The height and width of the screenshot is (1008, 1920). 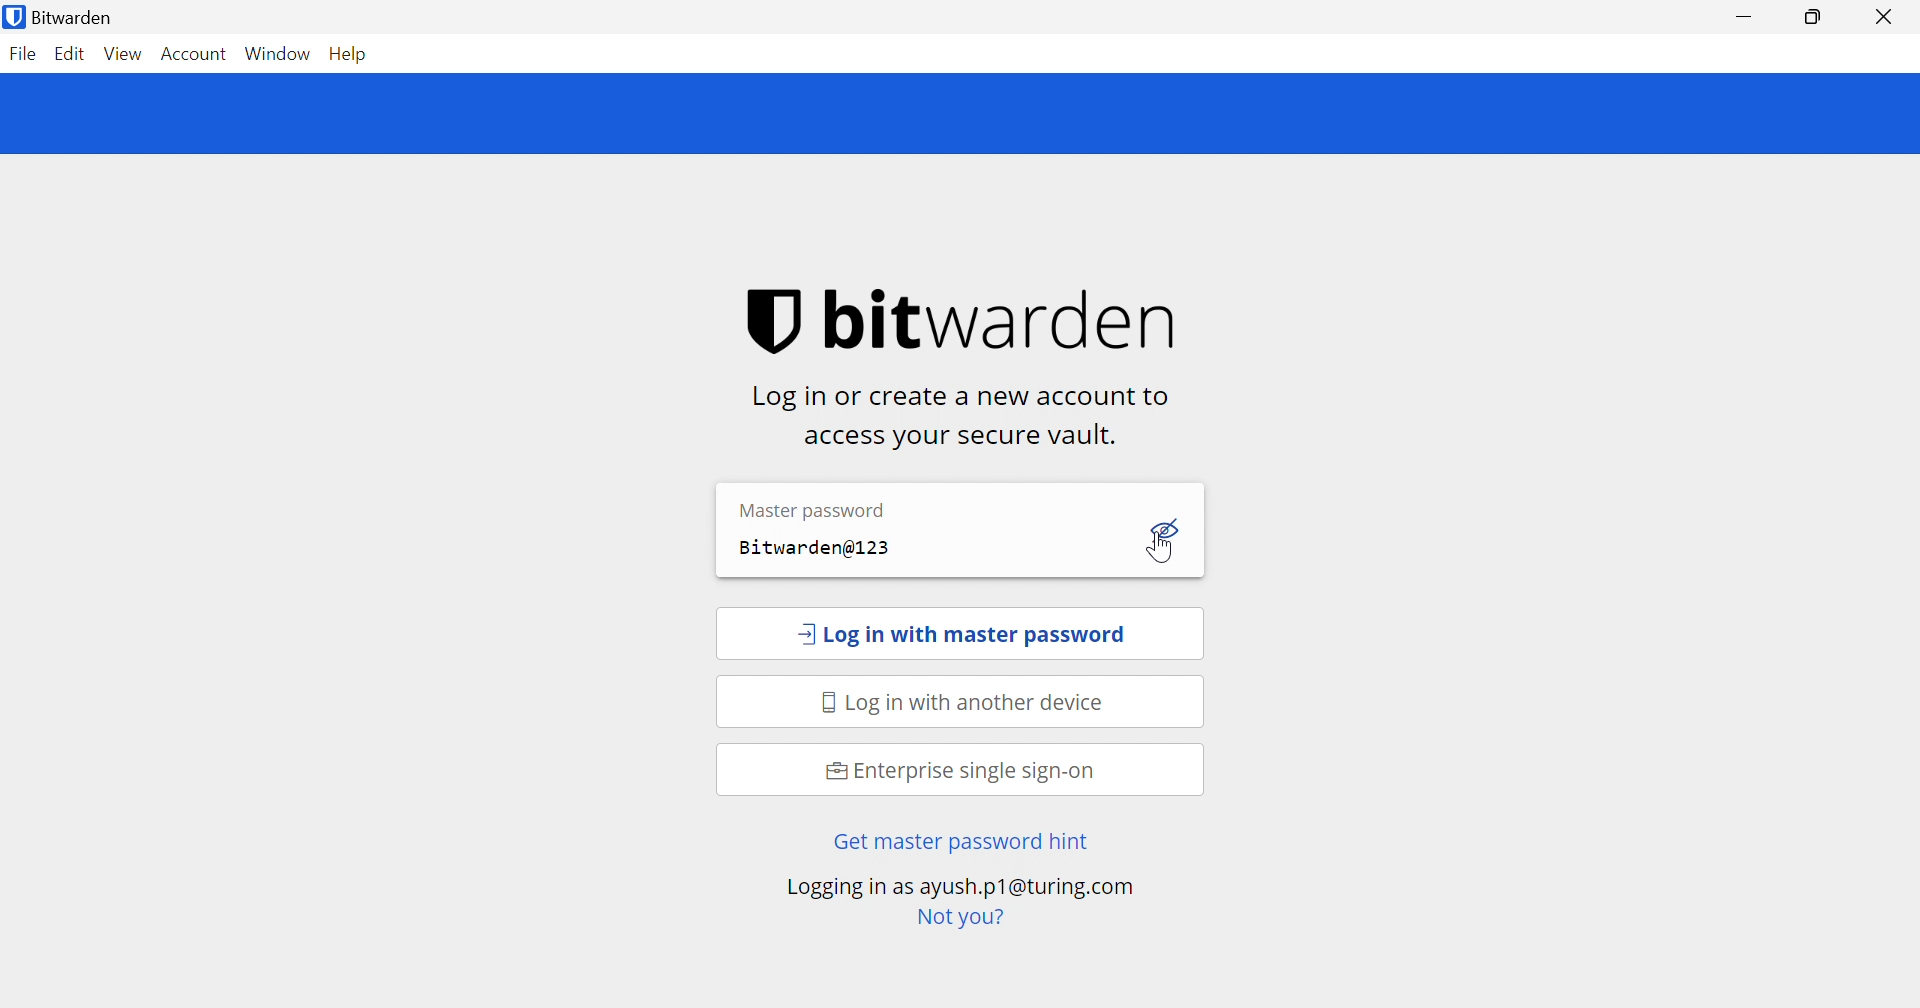 What do you see at coordinates (962, 636) in the screenshot?
I see `Log in with masterpassword` at bounding box center [962, 636].